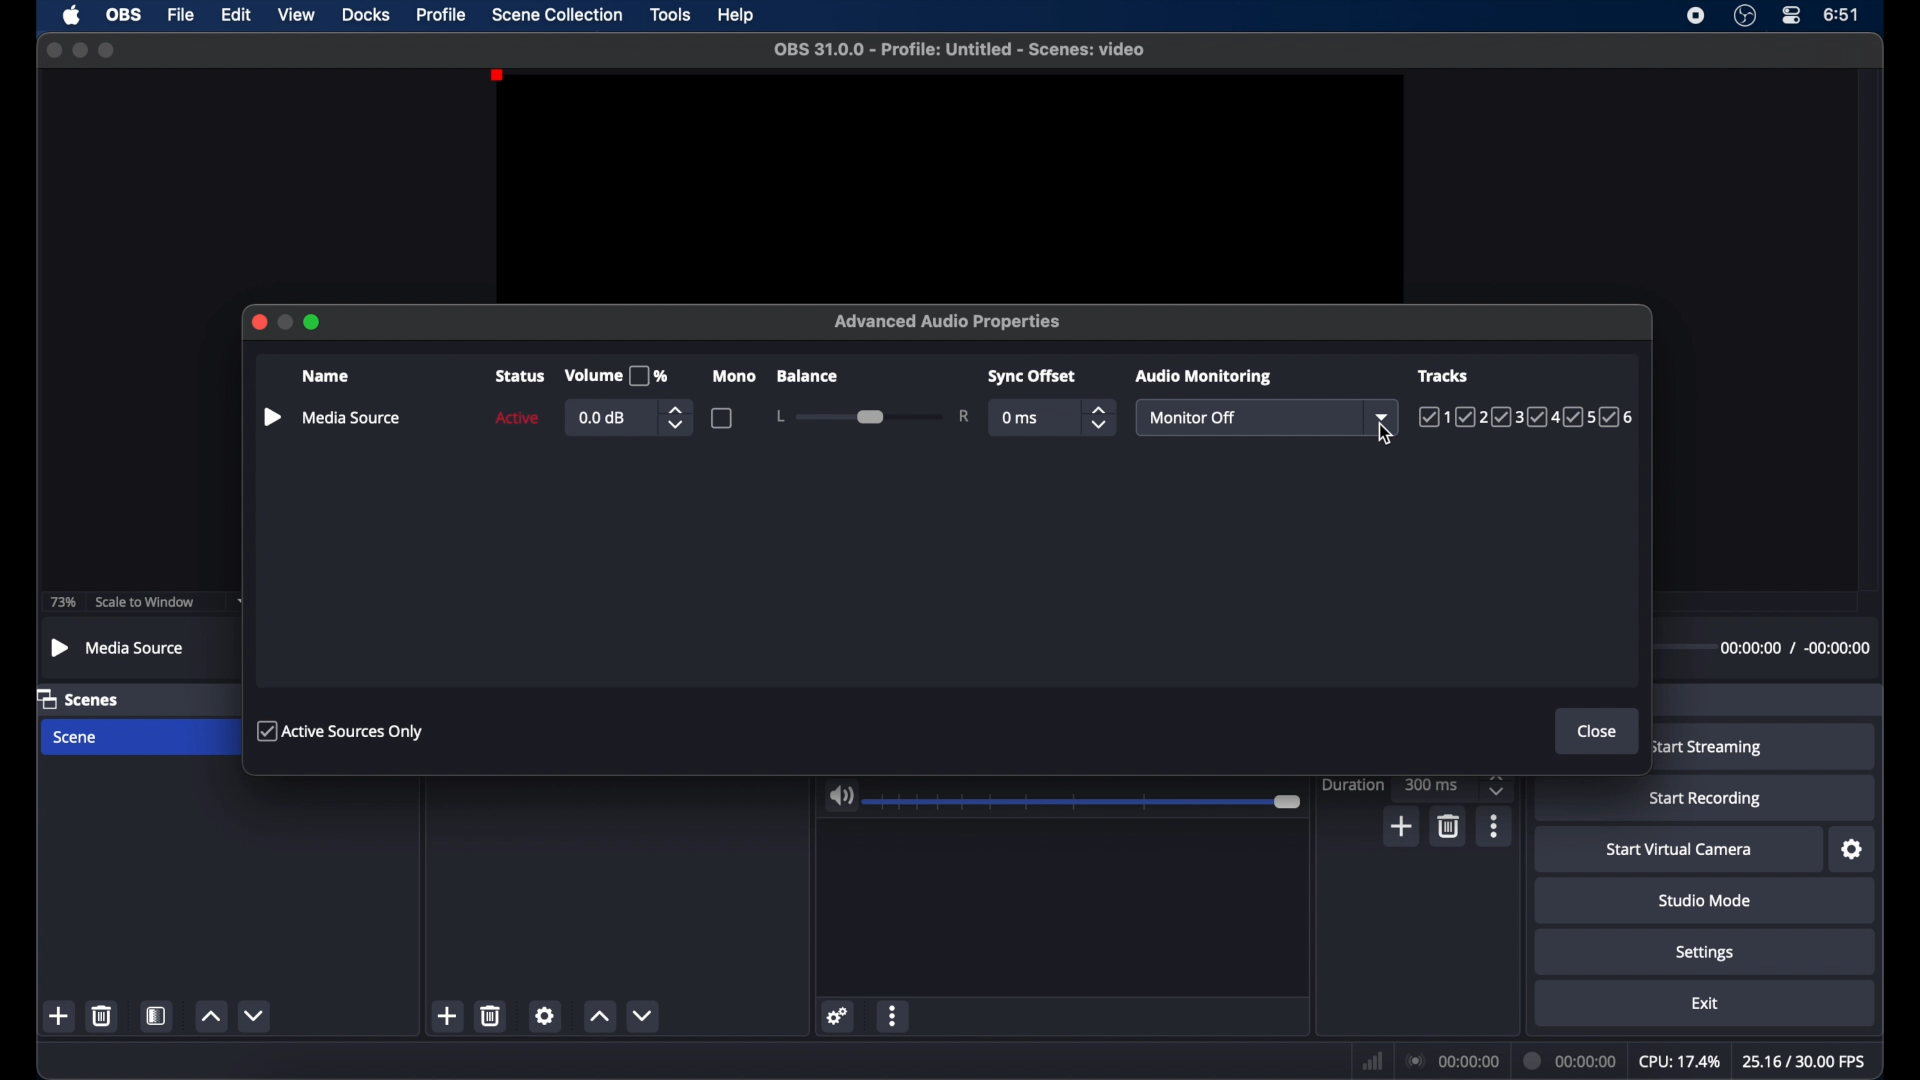  Describe the element at coordinates (1498, 784) in the screenshot. I see `stepper buttons` at that location.